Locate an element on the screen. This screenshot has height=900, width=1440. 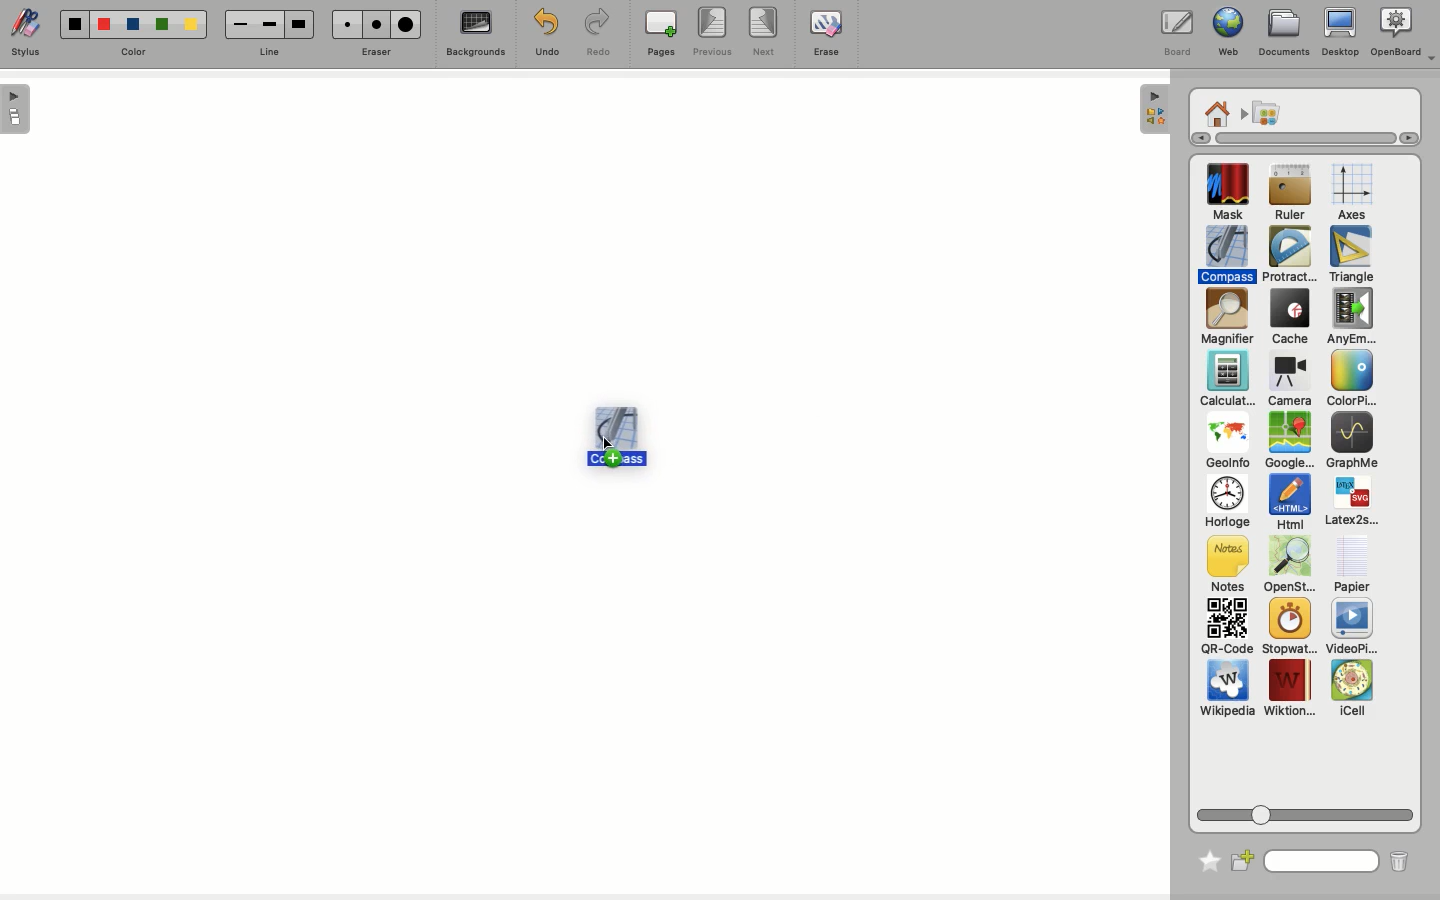
Compass is located at coordinates (618, 436).